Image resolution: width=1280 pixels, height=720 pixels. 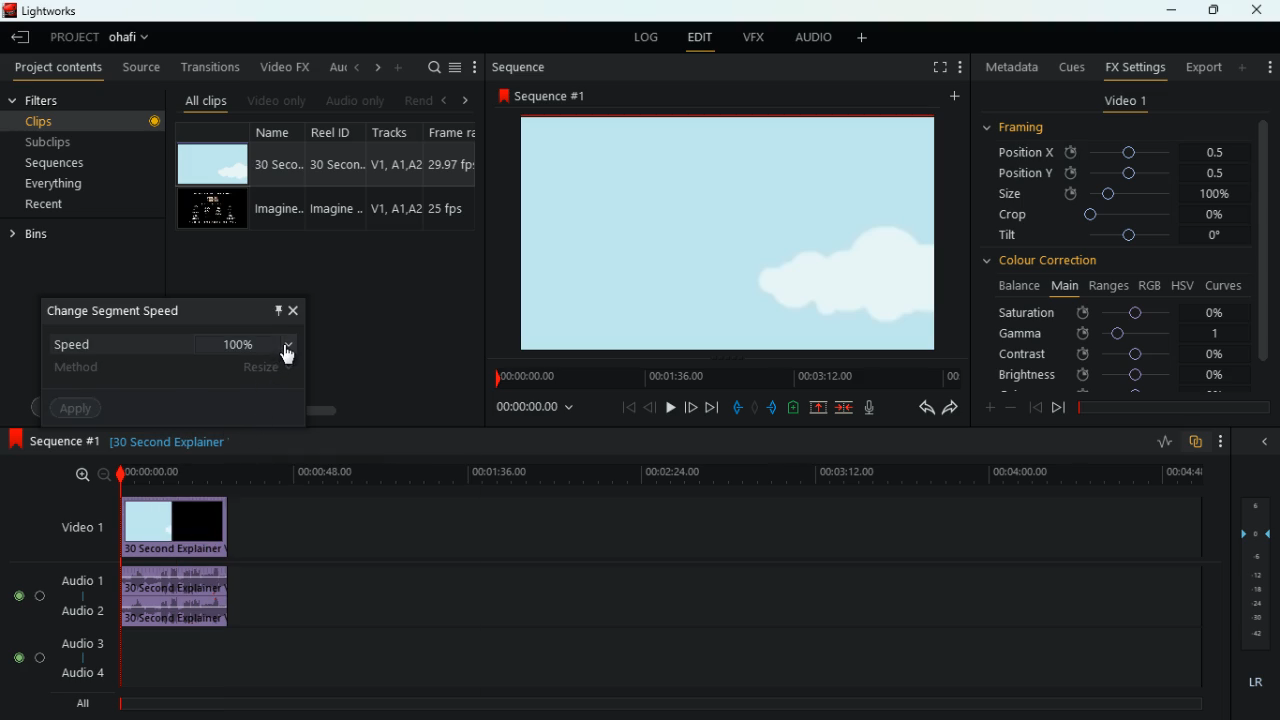 I want to click on au, so click(x=331, y=65).